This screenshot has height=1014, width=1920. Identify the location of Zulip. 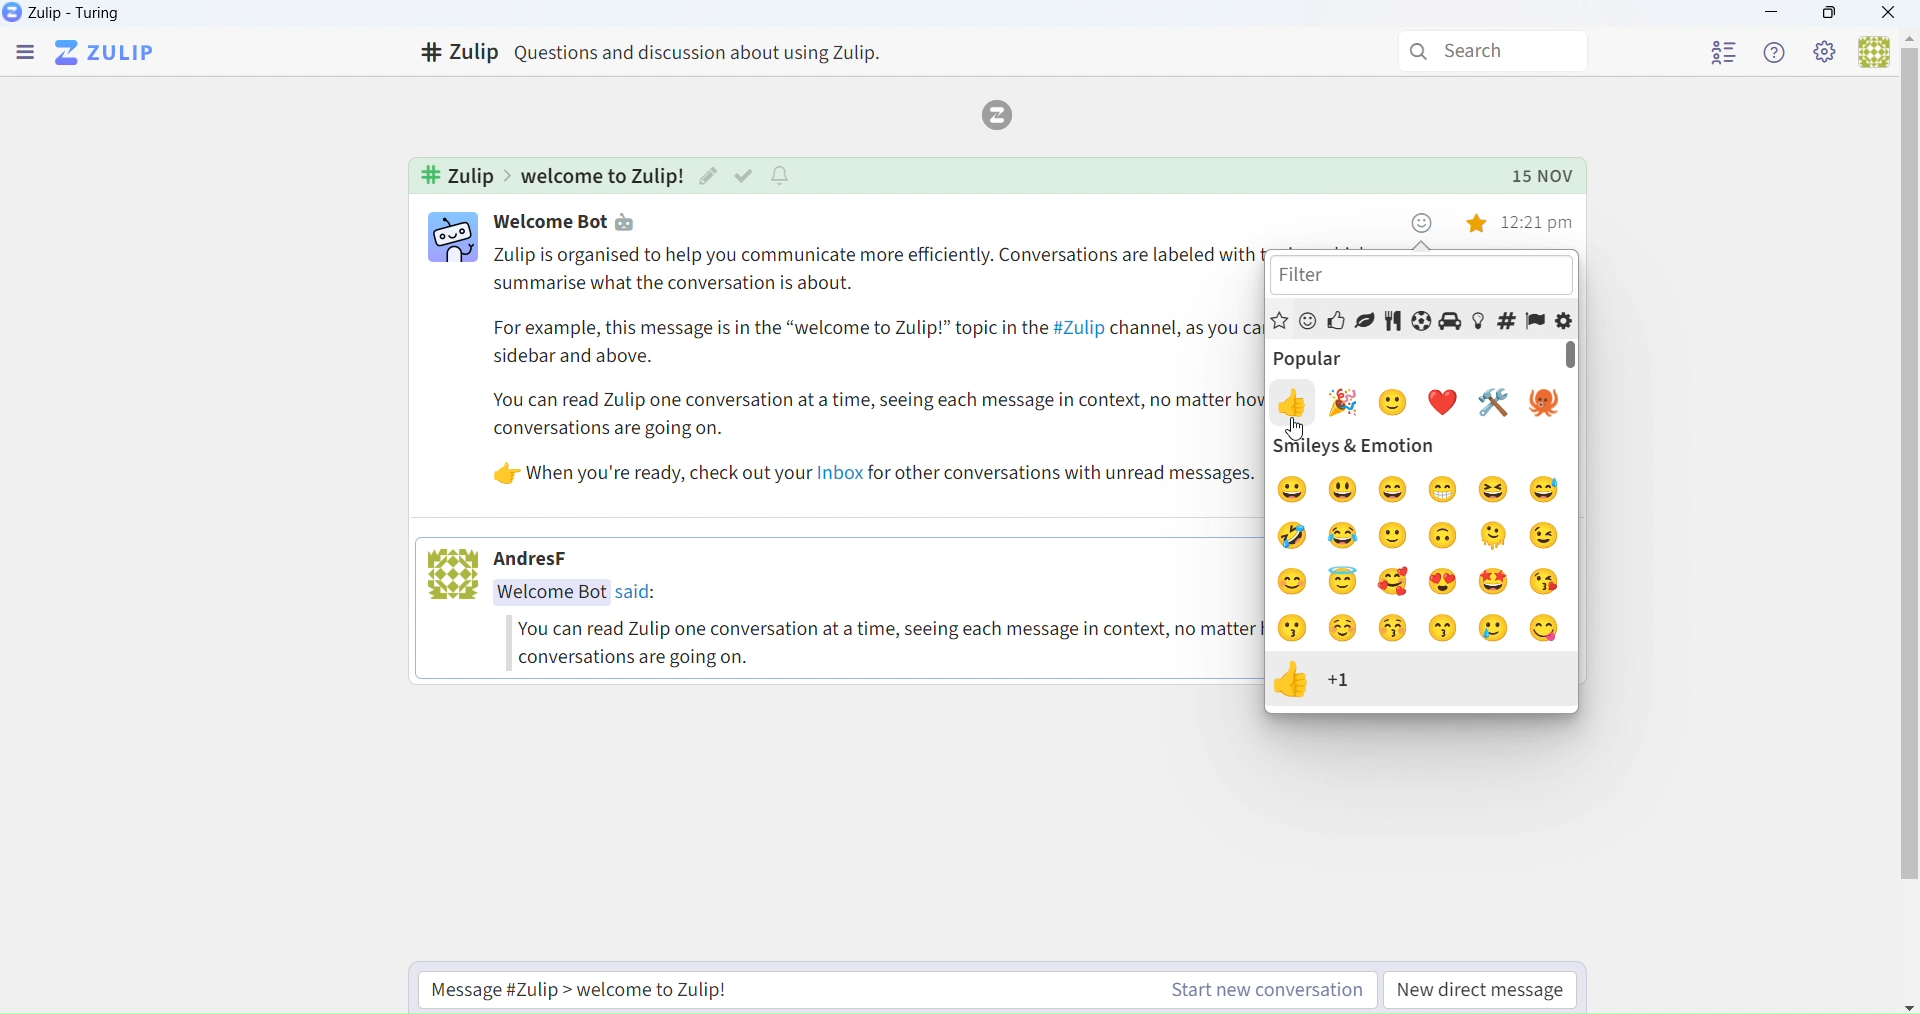
(109, 51).